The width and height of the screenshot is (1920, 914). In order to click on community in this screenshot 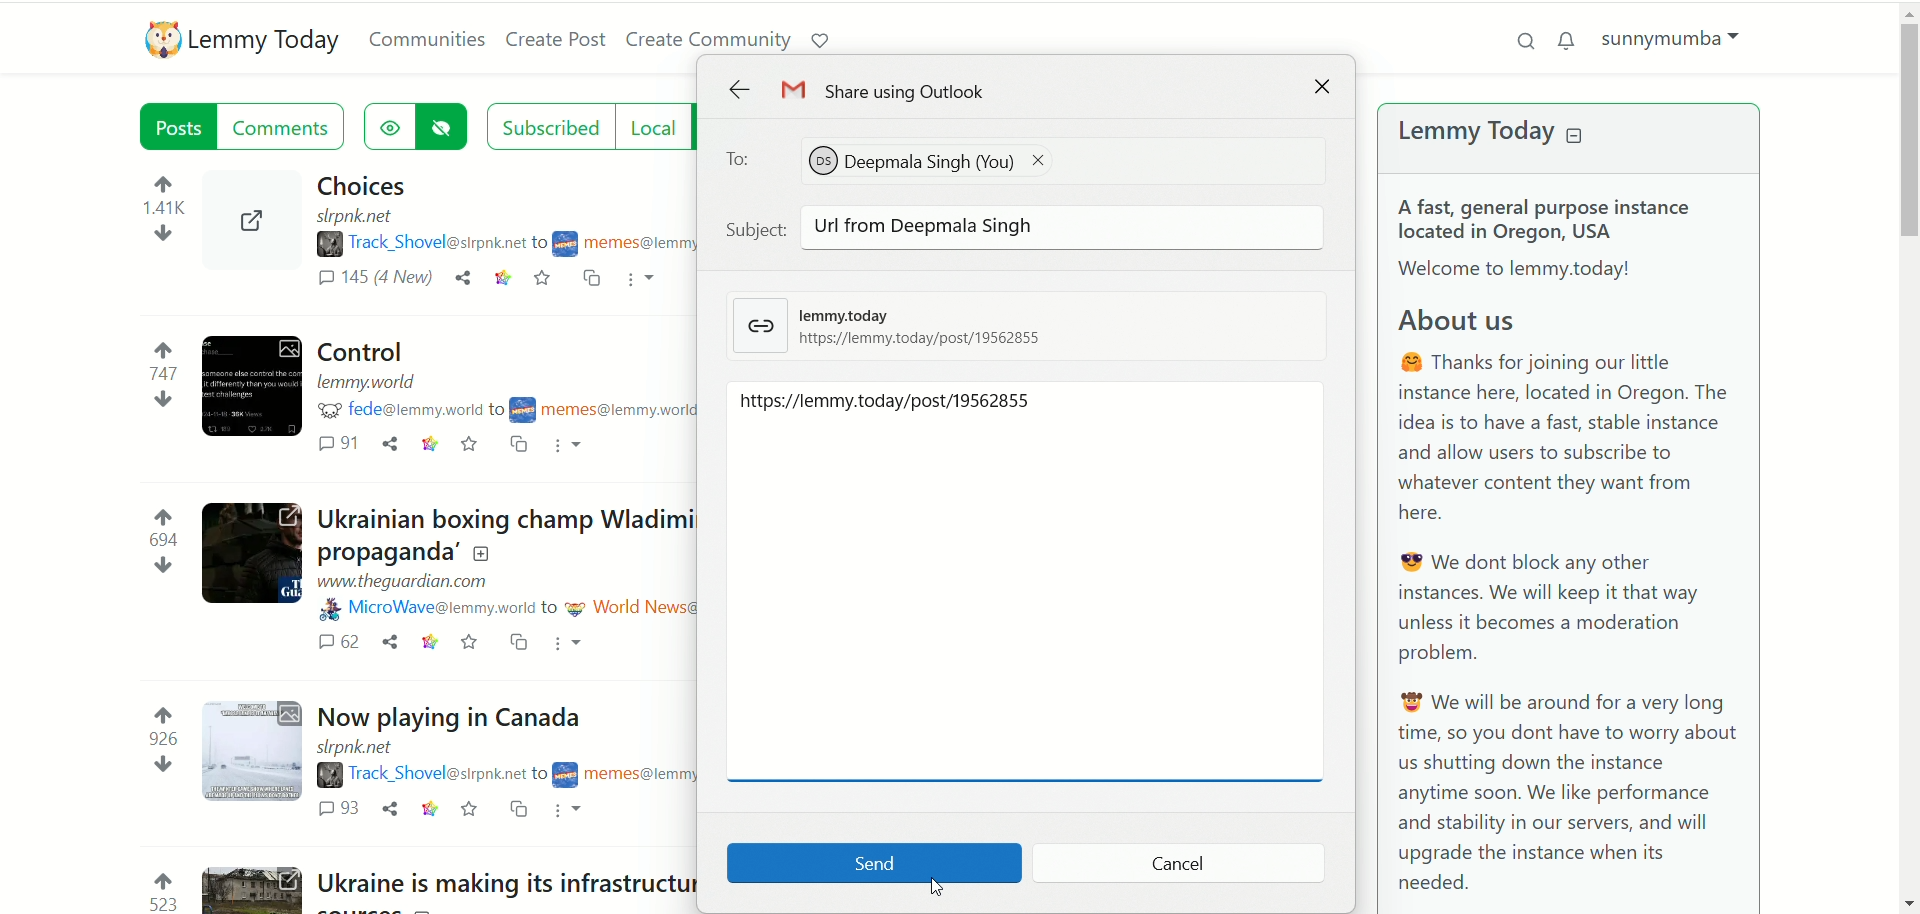, I will do `click(639, 608)`.